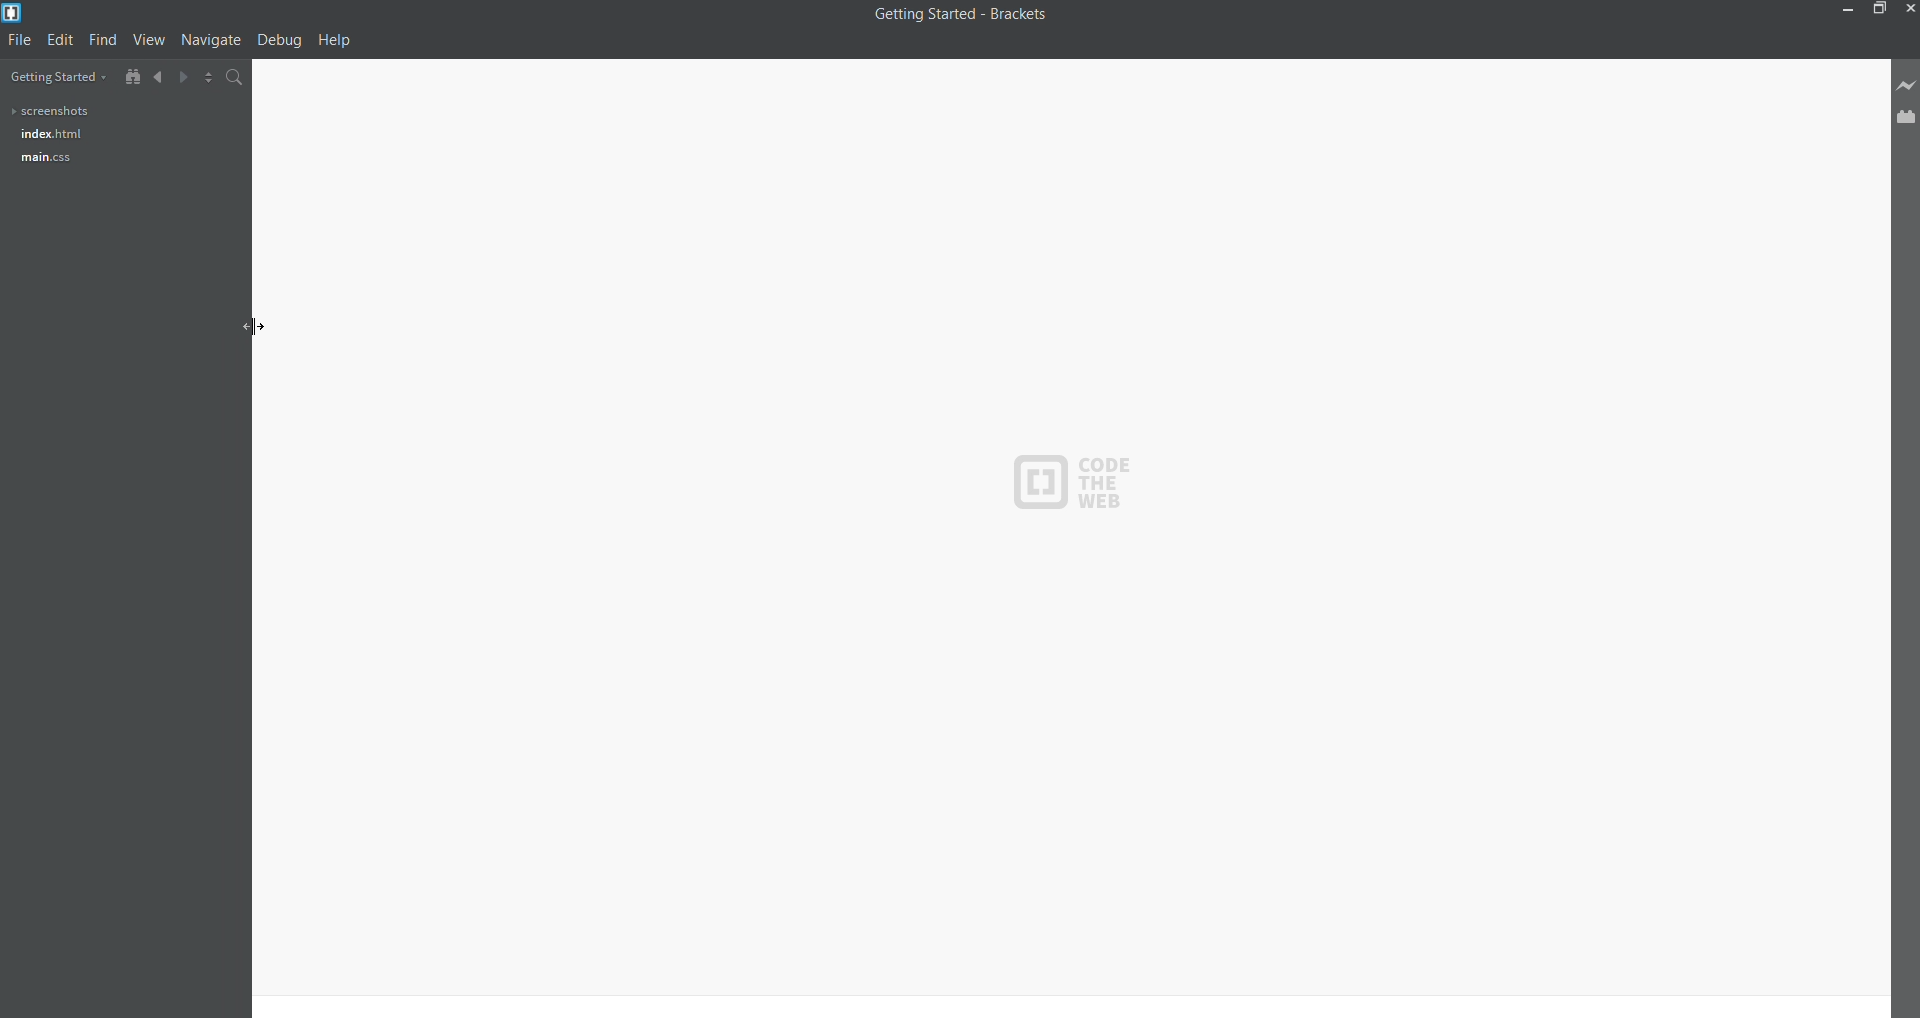 This screenshot has width=1920, height=1018. I want to click on find, so click(100, 39).